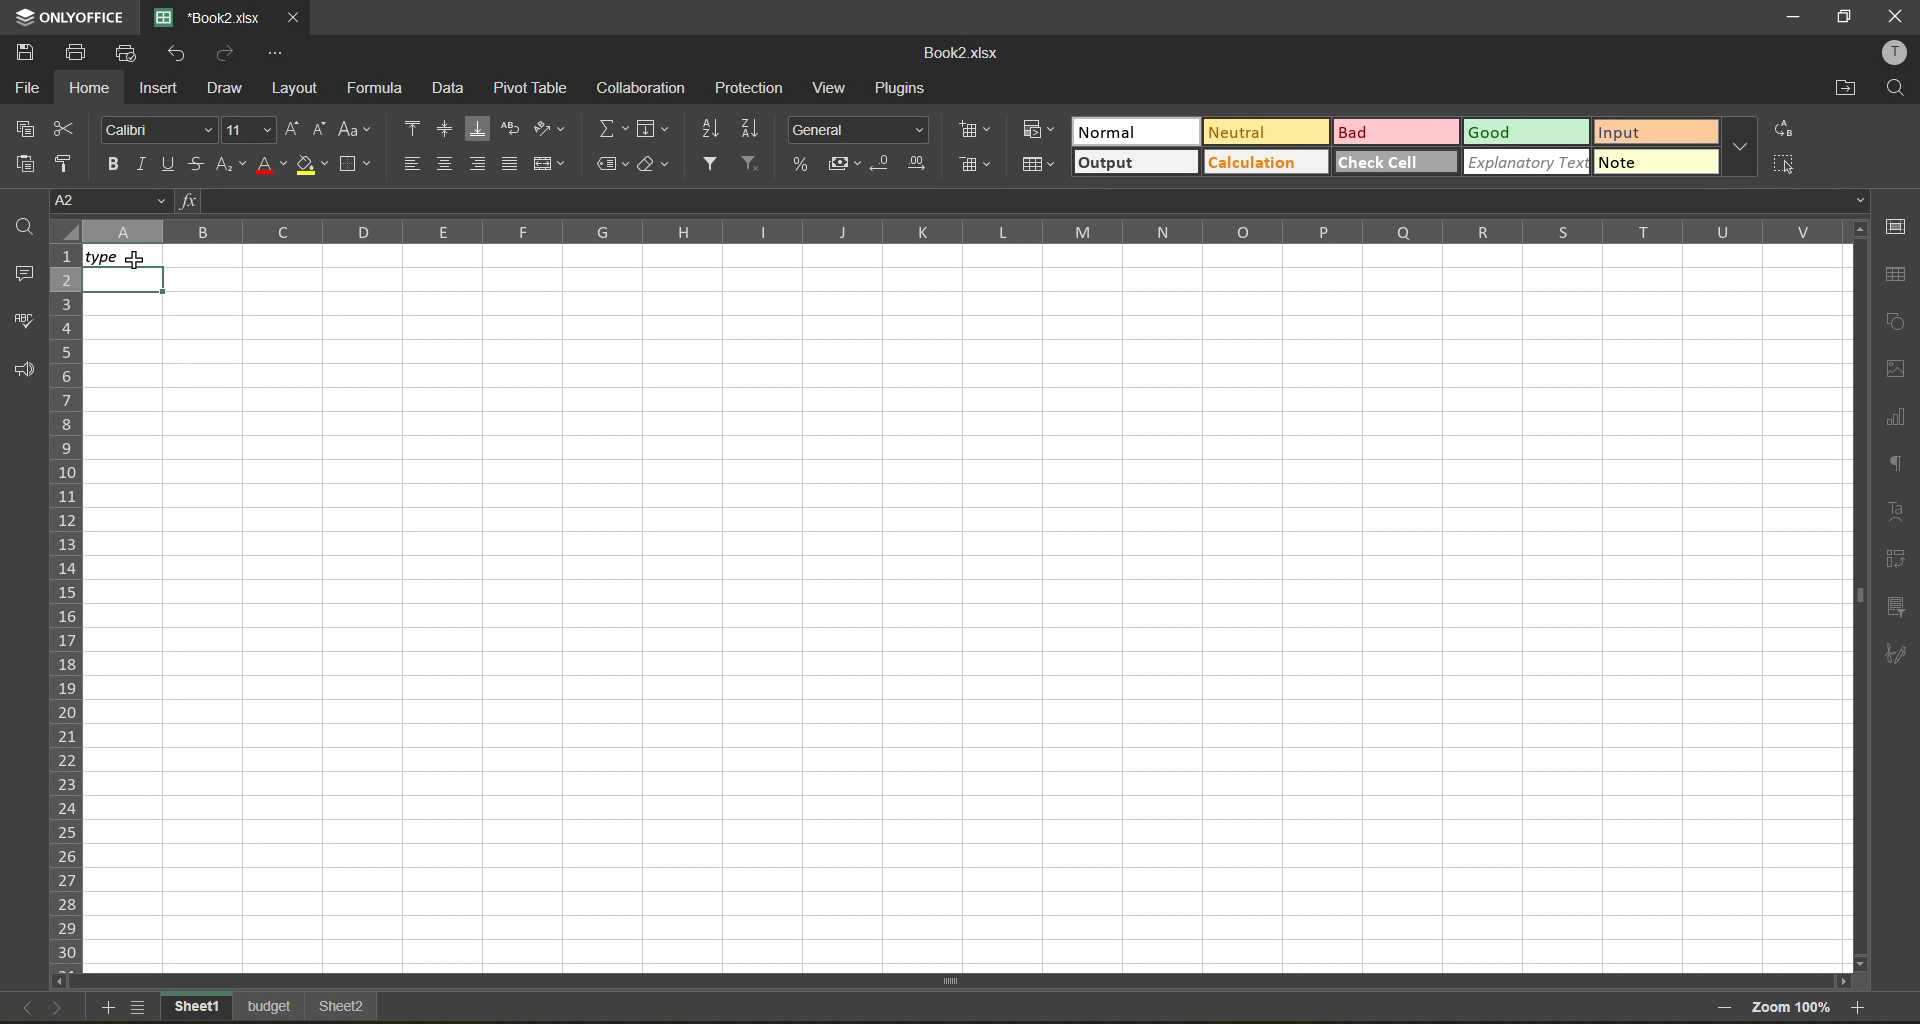 The height and width of the screenshot is (1024, 1920). What do you see at coordinates (1265, 130) in the screenshot?
I see `neutral` at bounding box center [1265, 130].